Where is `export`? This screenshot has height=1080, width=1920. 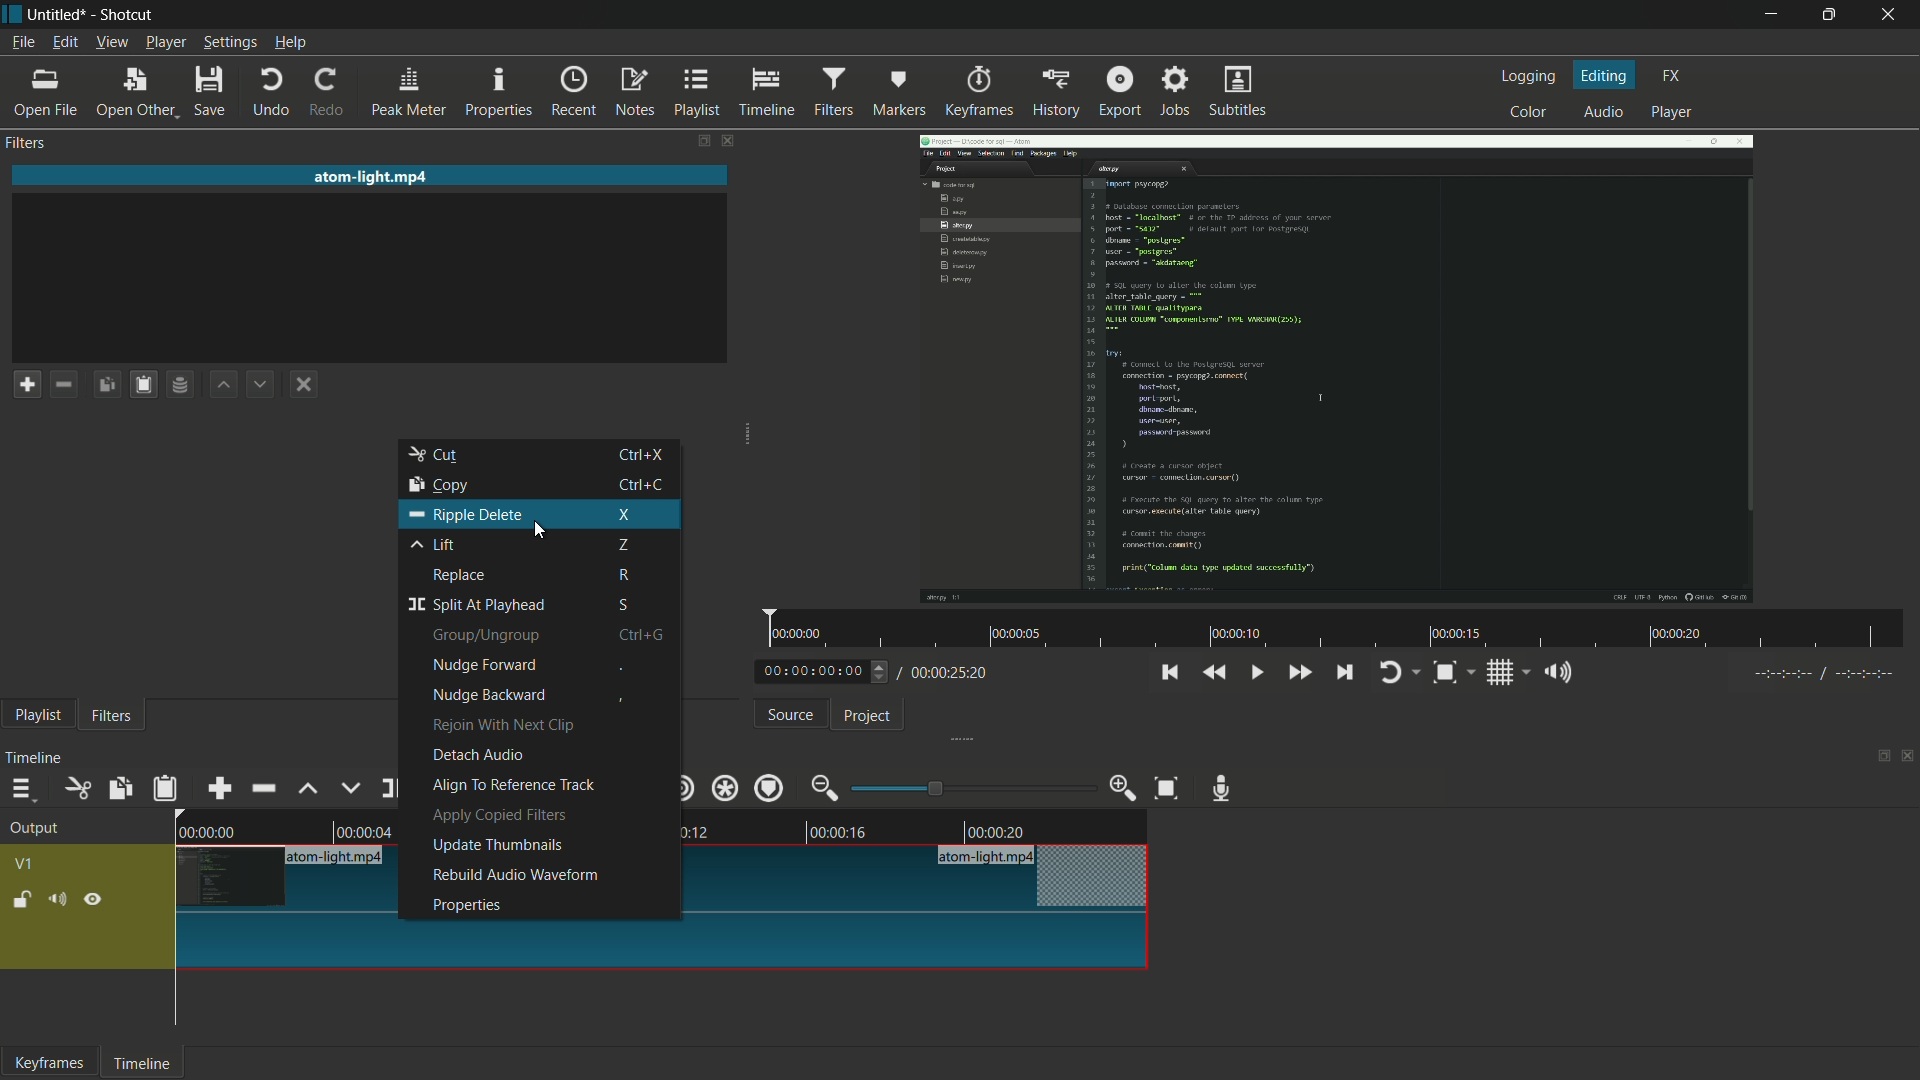
export is located at coordinates (1120, 91).